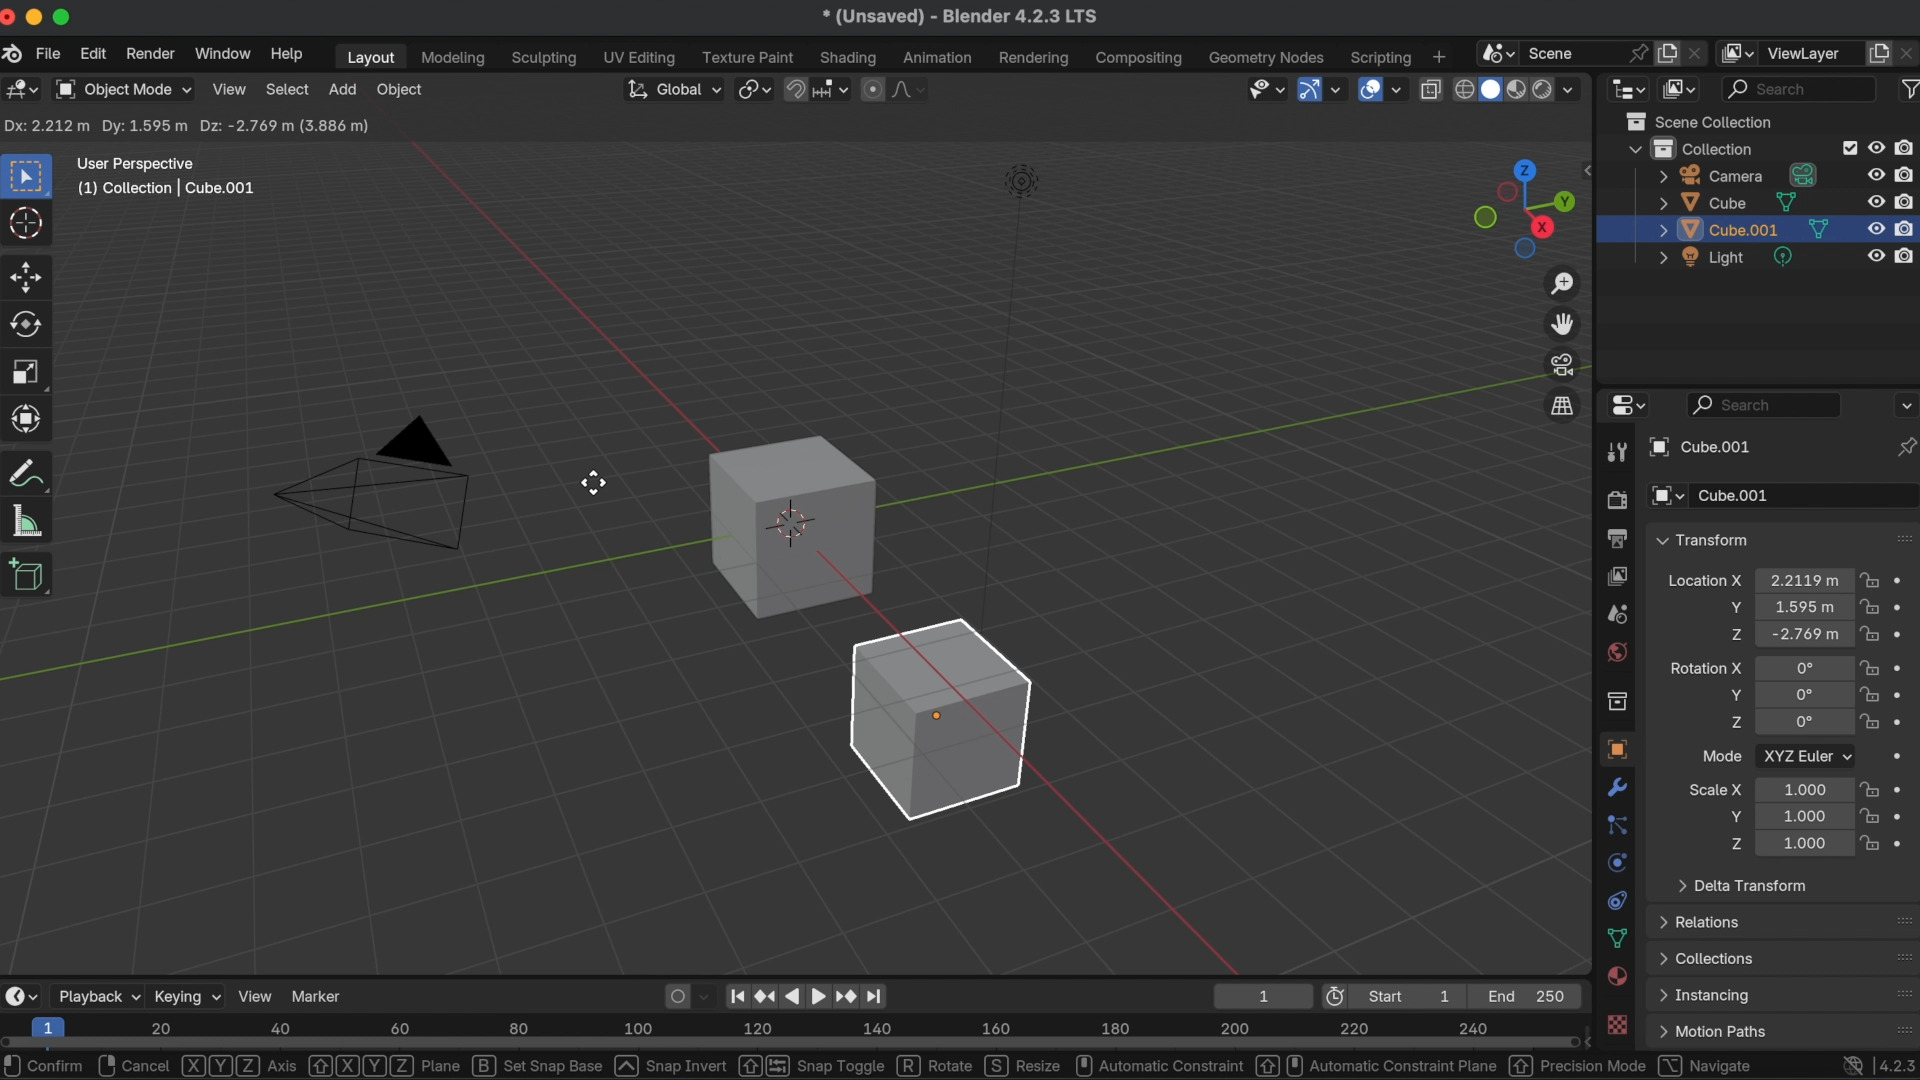 This screenshot has height=1080, width=1920. I want to click on scale X, so click(1716, 789).